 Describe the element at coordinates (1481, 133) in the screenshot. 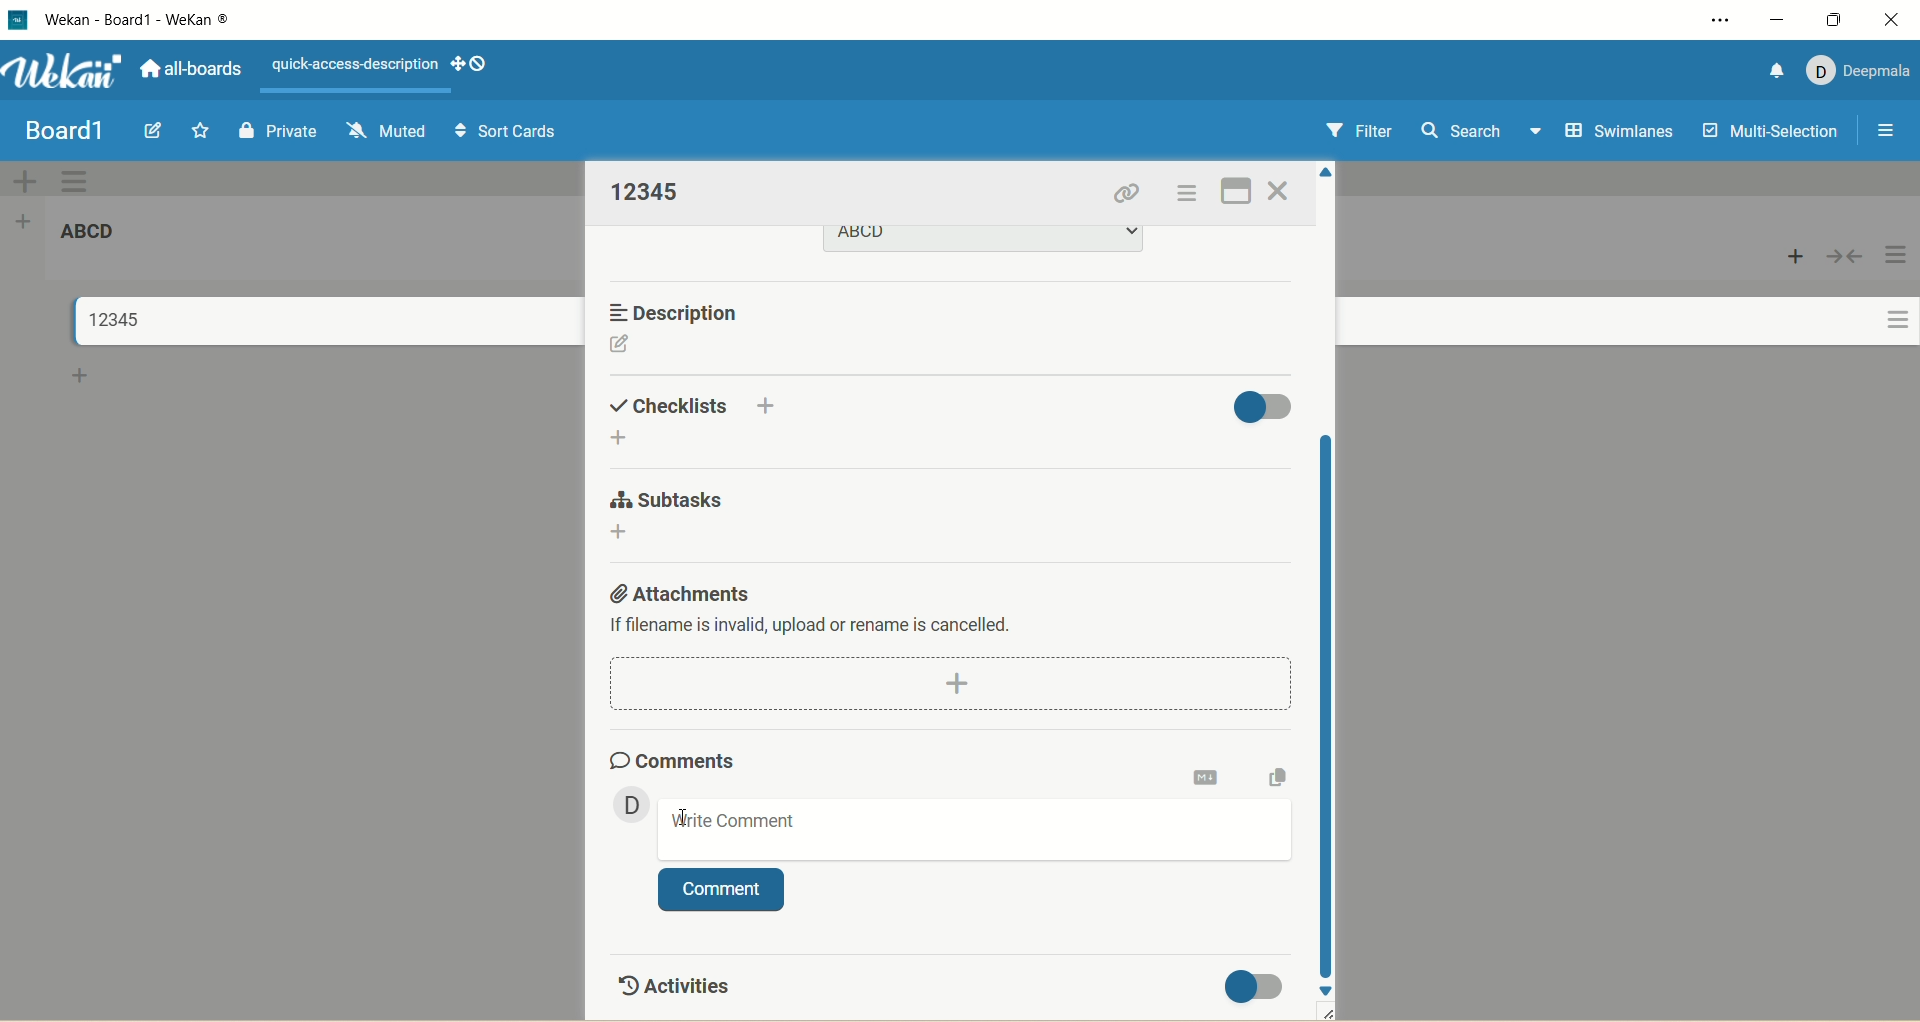

I see `search` at that location.